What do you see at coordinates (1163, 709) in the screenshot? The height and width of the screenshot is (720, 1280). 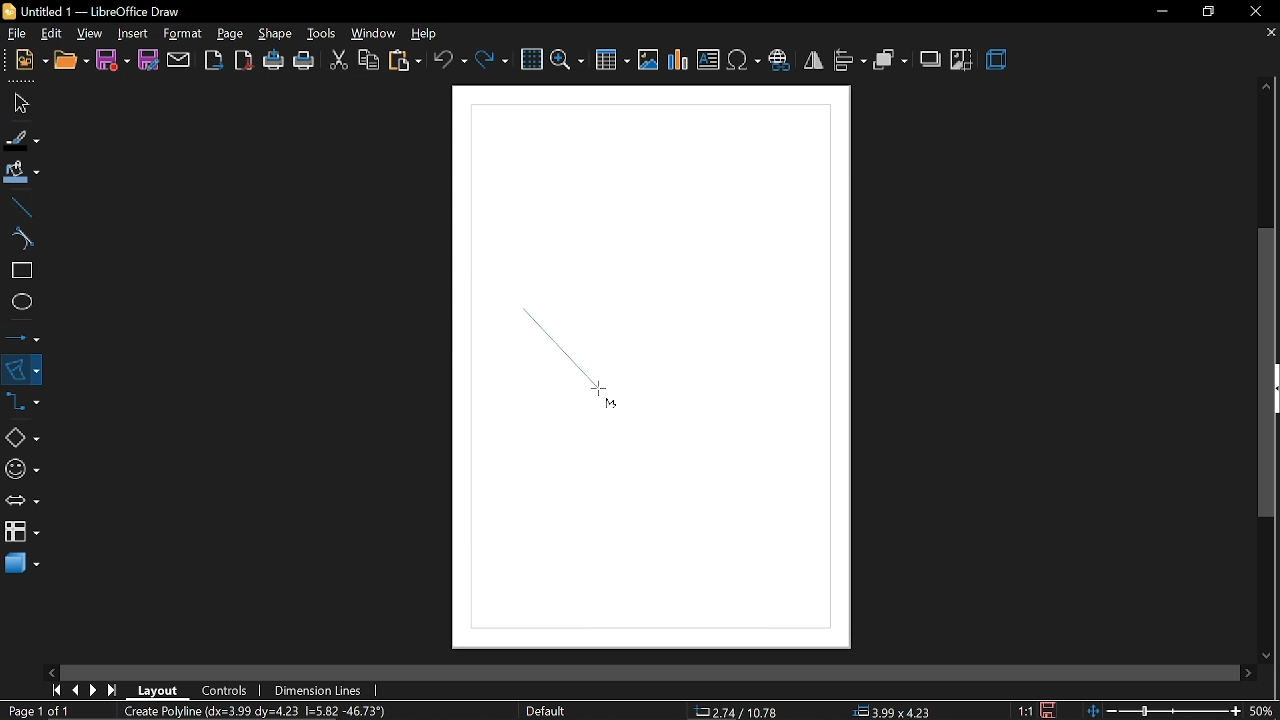 I see `change zoom` at bounding box center [1163, 709].